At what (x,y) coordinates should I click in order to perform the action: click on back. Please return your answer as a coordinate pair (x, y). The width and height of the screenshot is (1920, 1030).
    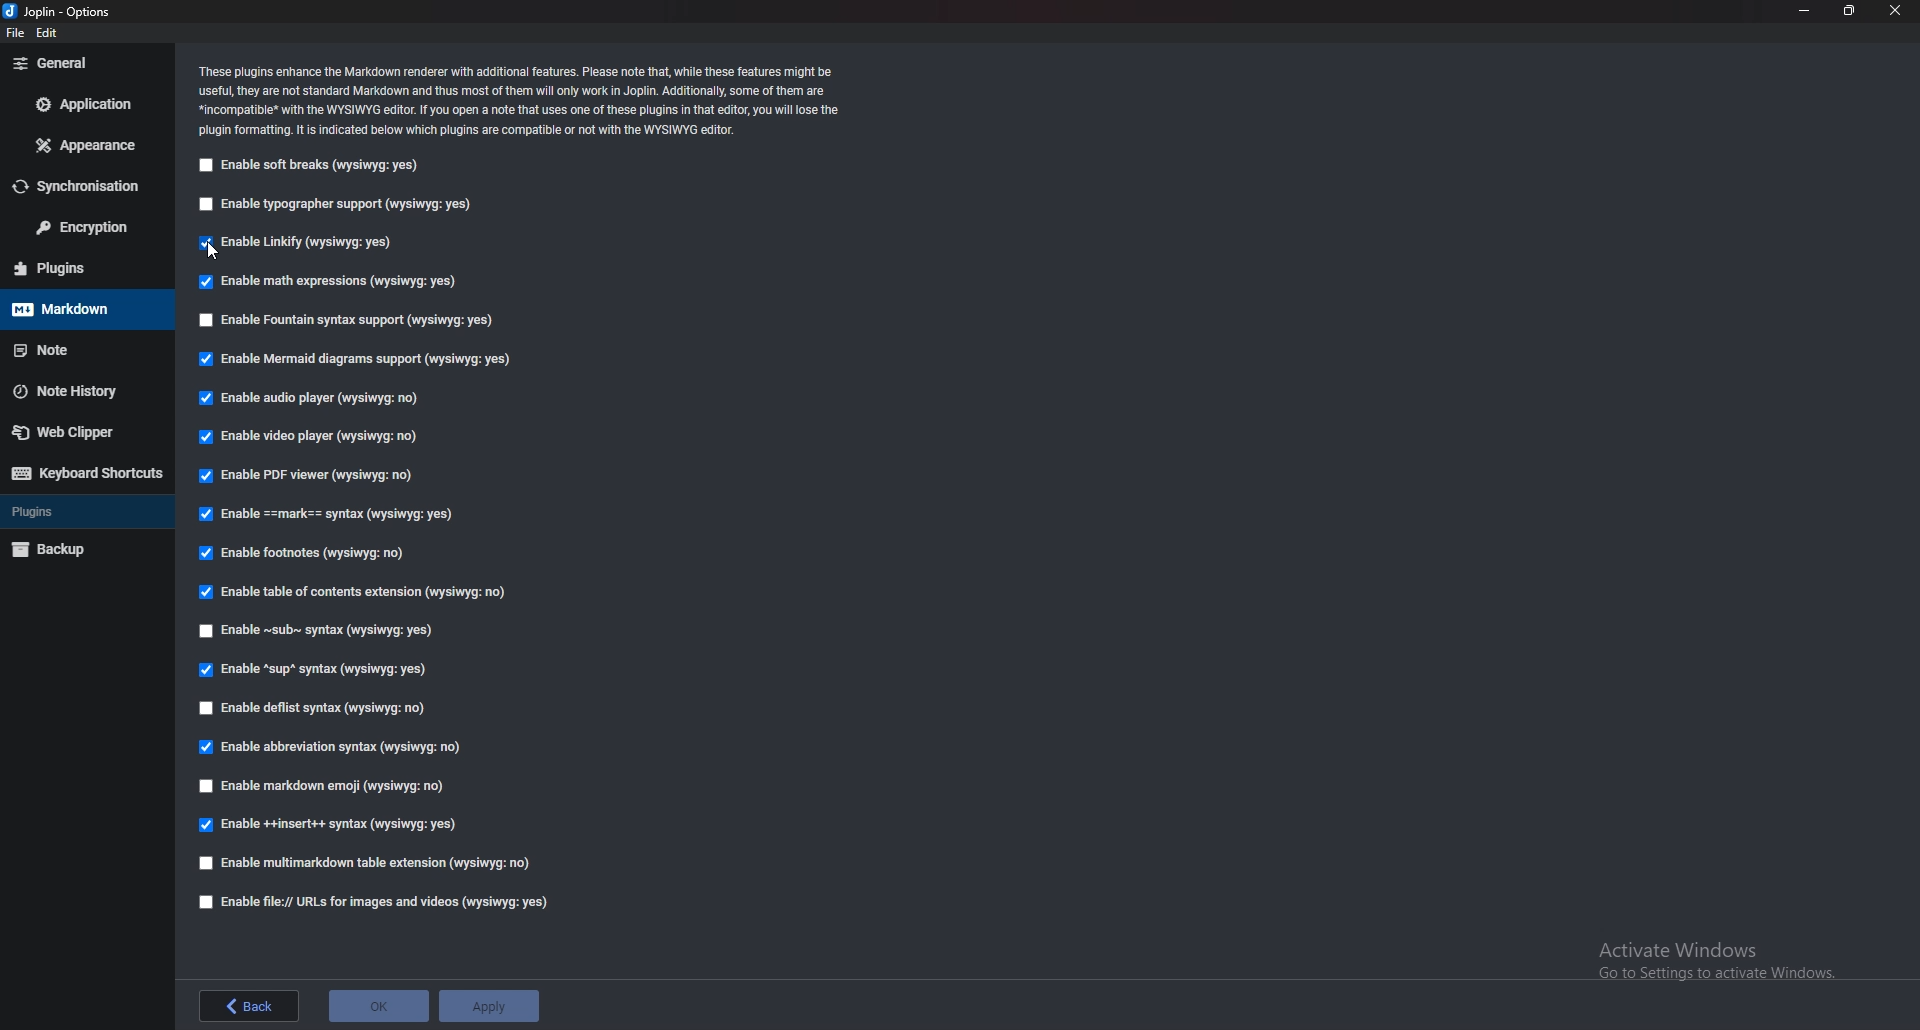
    Looking at the image, I should click on (248, 1003).